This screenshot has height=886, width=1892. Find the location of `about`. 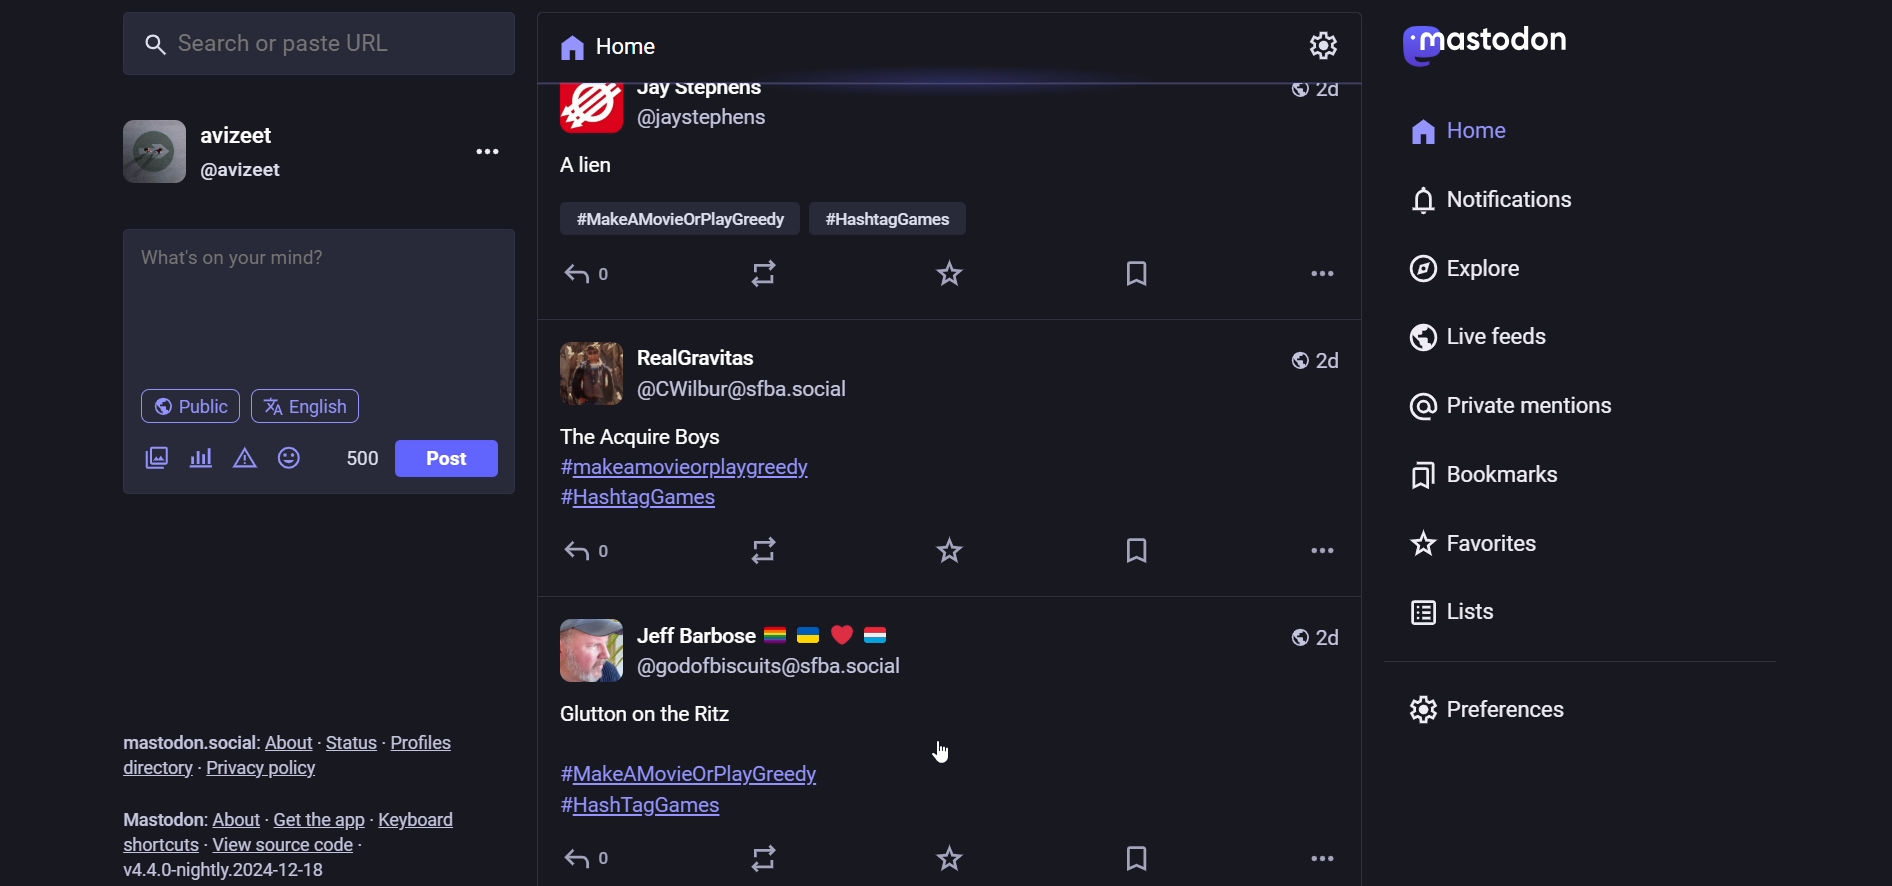

about is located at coordinates (286, 738).